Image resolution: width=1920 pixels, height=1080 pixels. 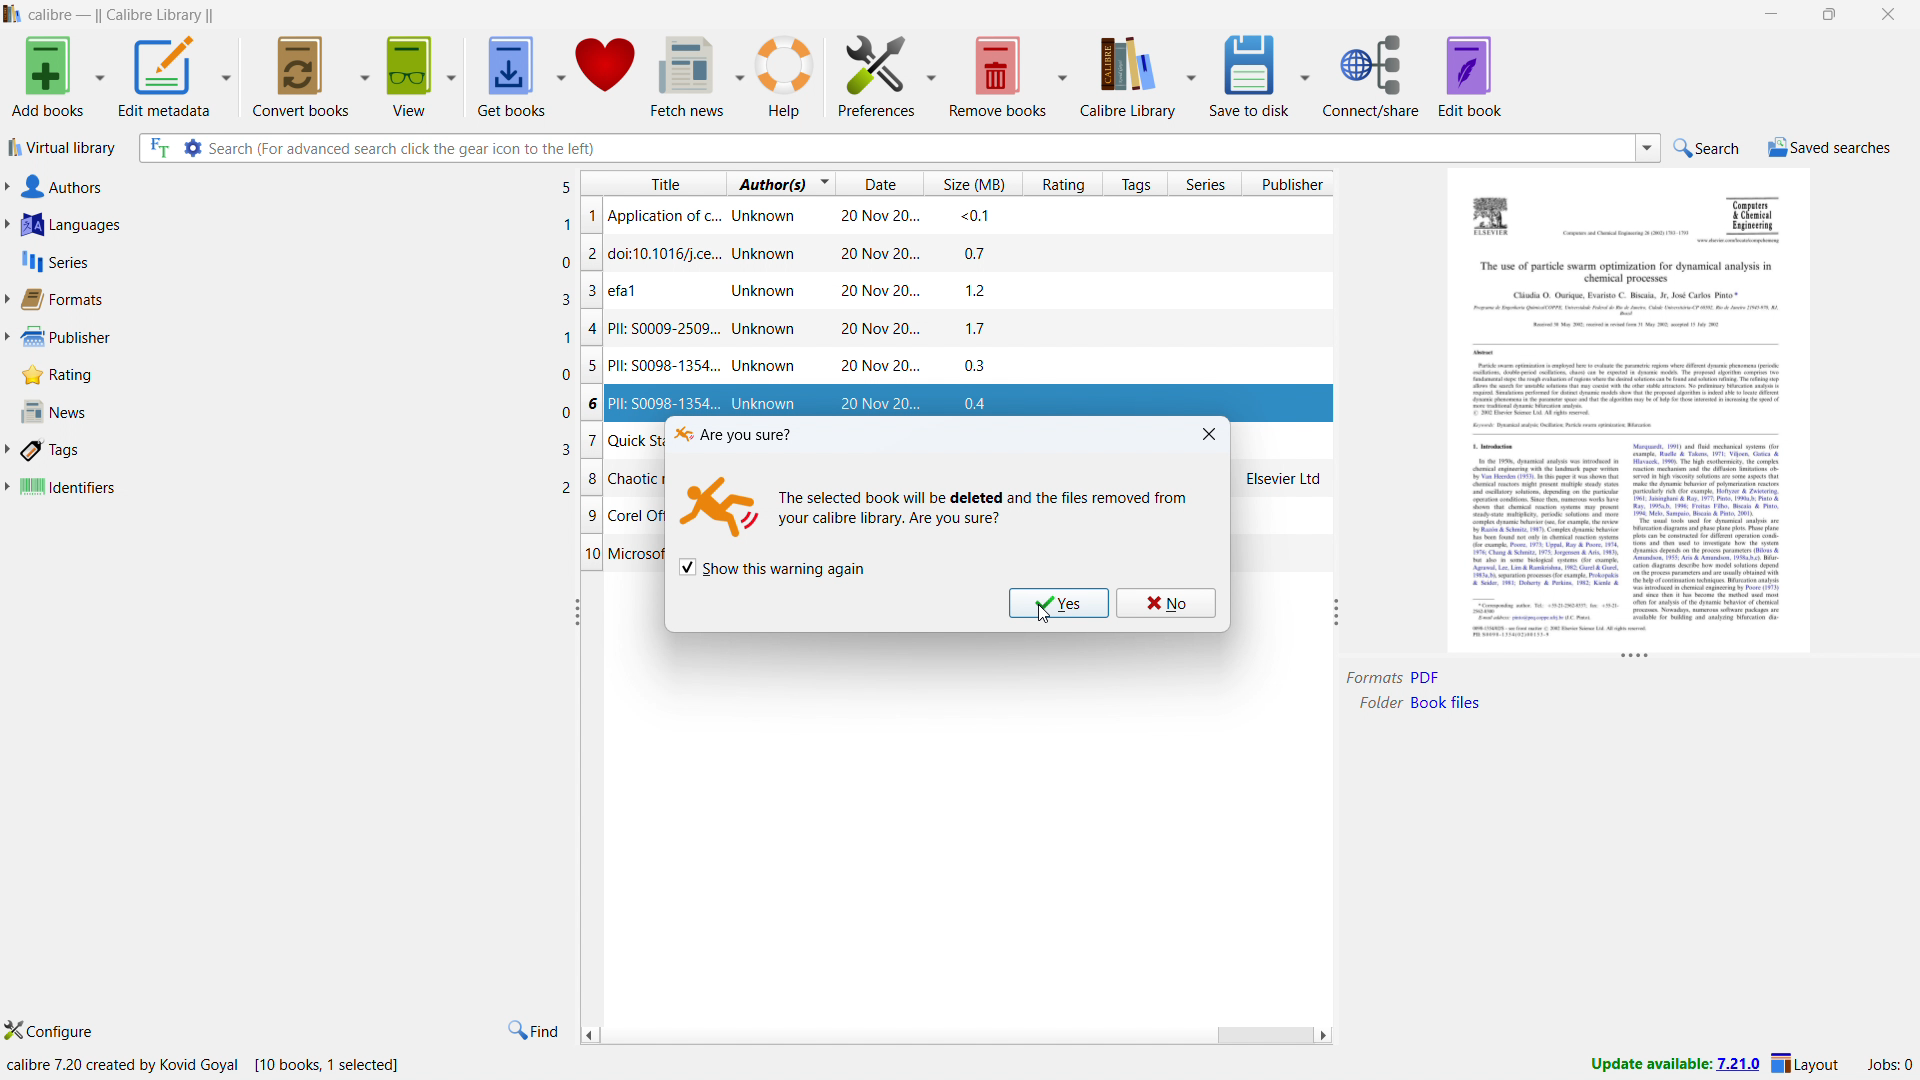 What do you see at coordinates (962, 367) in the screenshot?
I see `PII: S0098-1354...` at bounding box center [962, 367].